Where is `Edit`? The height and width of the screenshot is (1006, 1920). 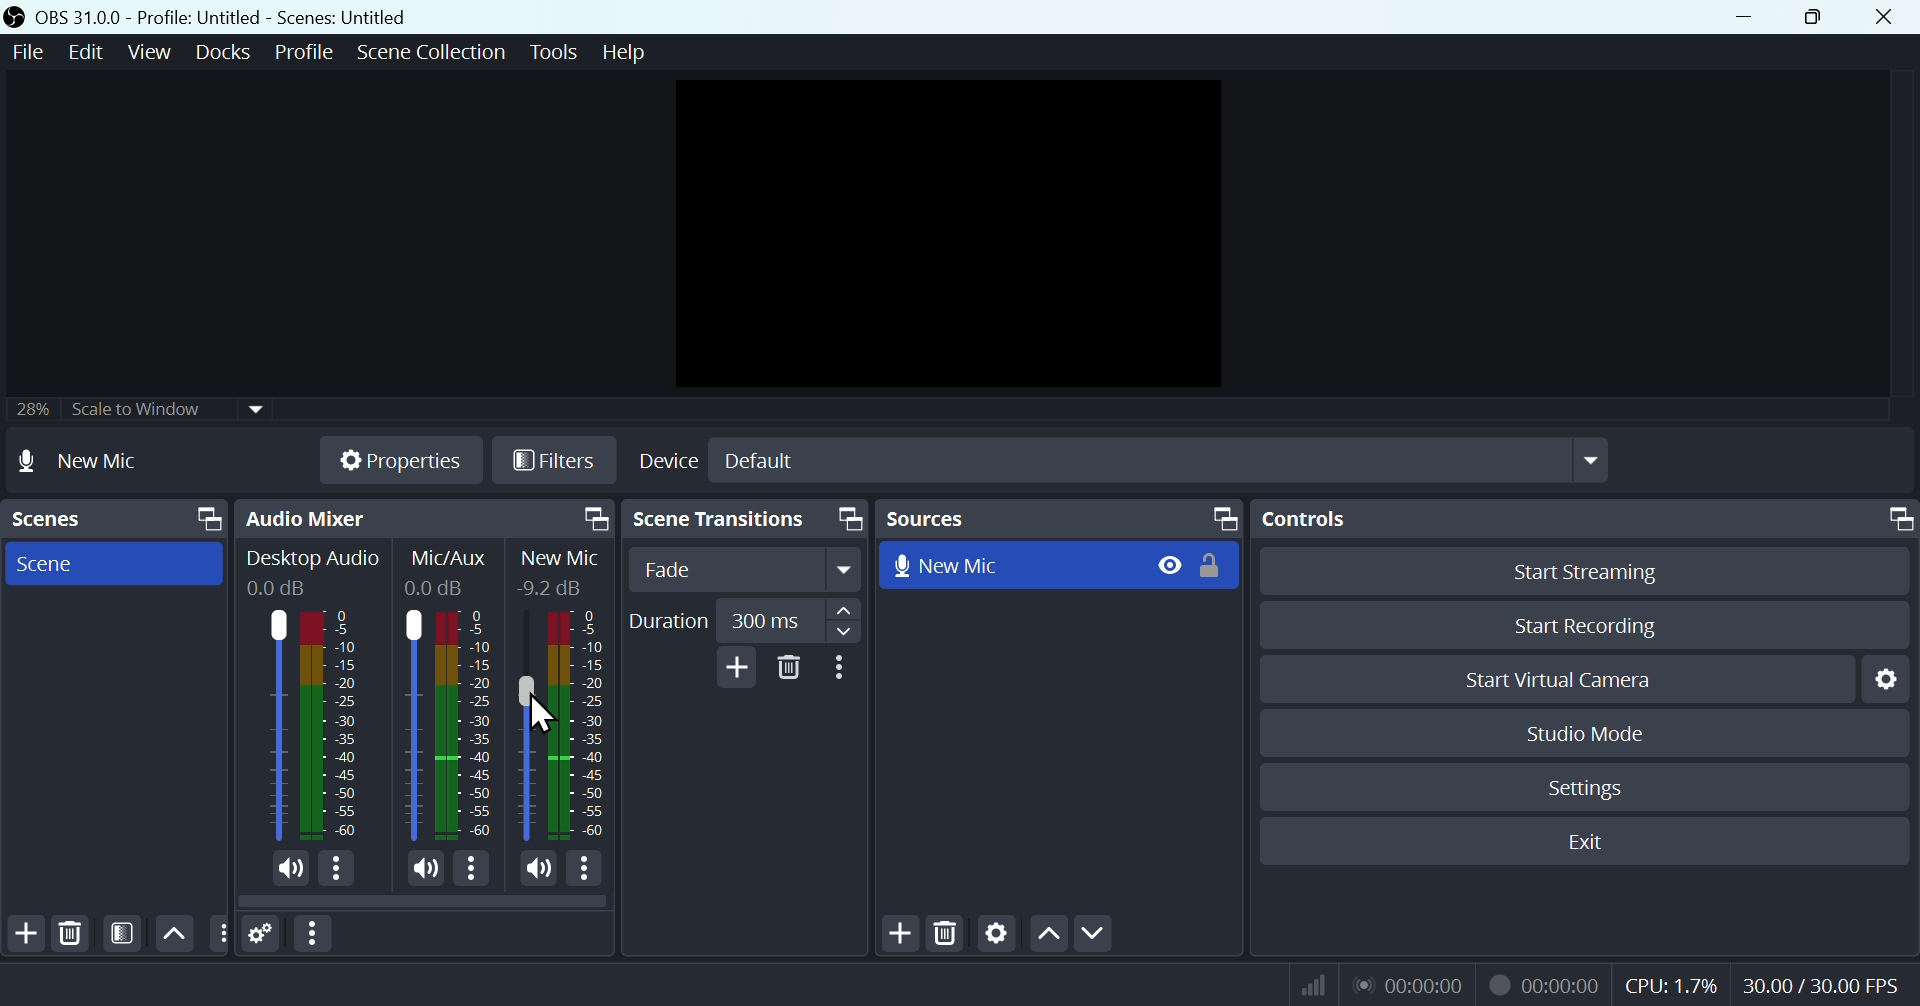
Edit is located at coordinates (82, 52).